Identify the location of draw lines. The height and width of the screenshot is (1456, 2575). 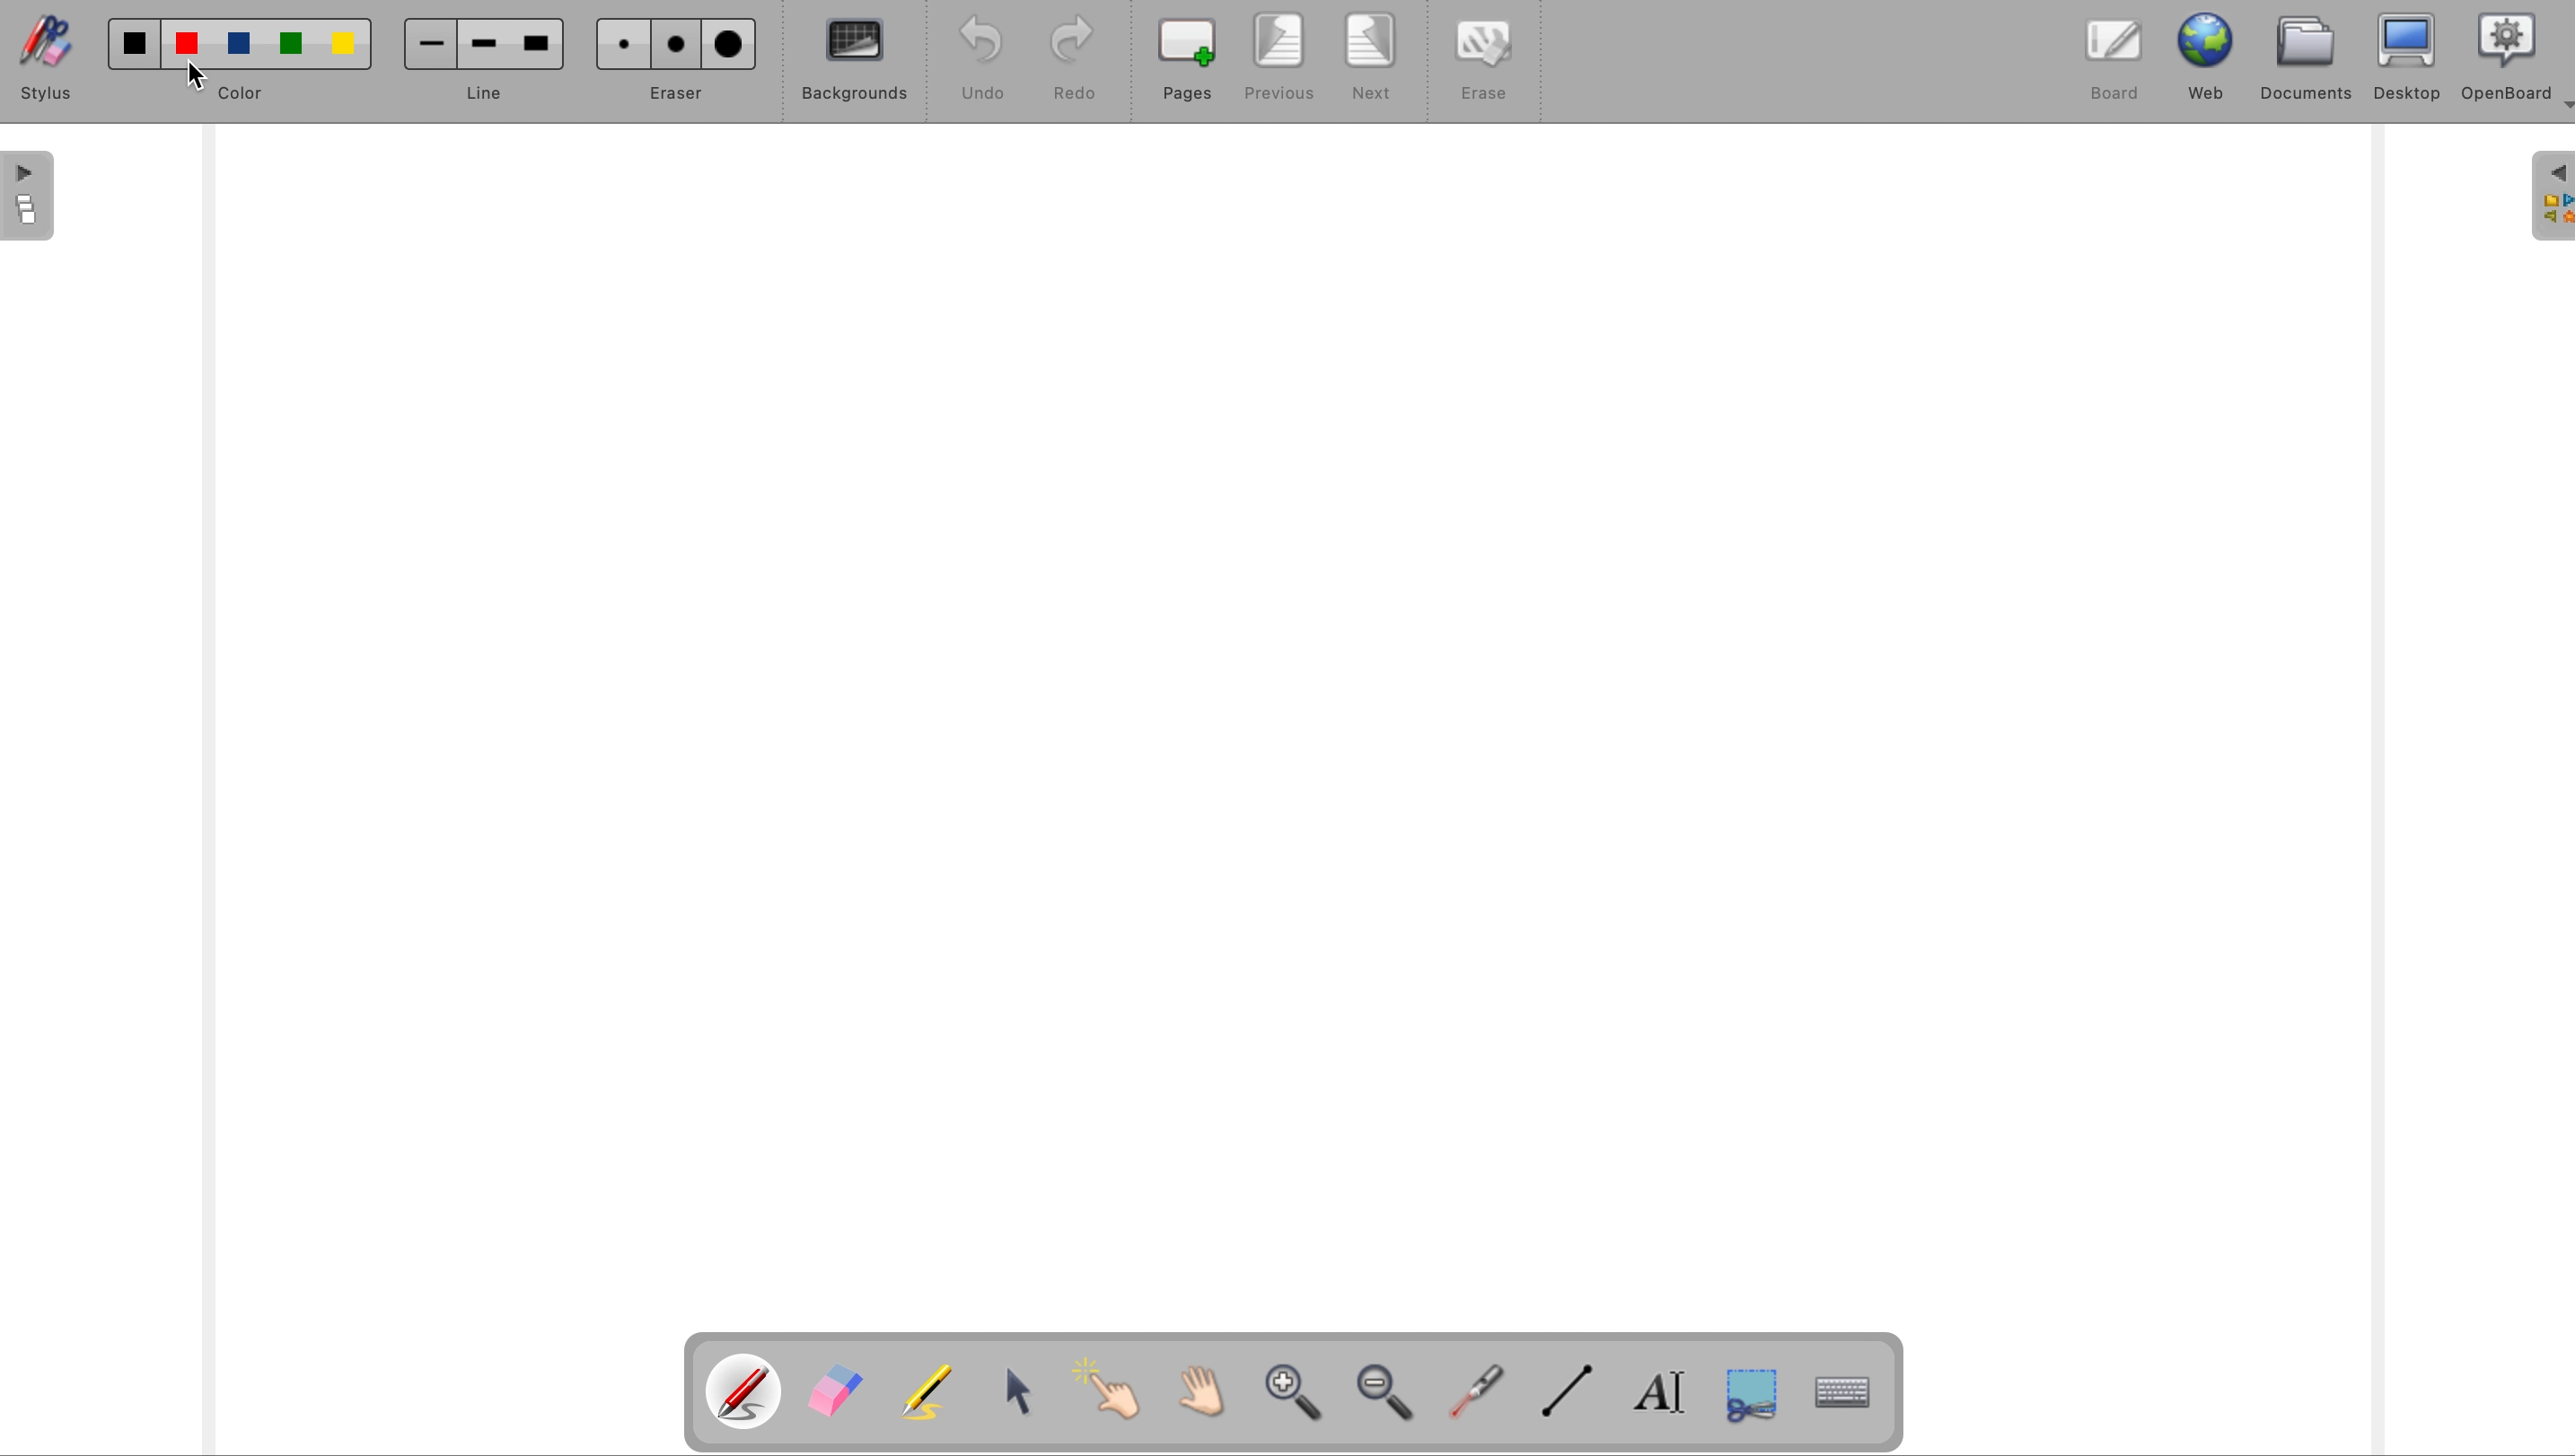
(1573, 1399).